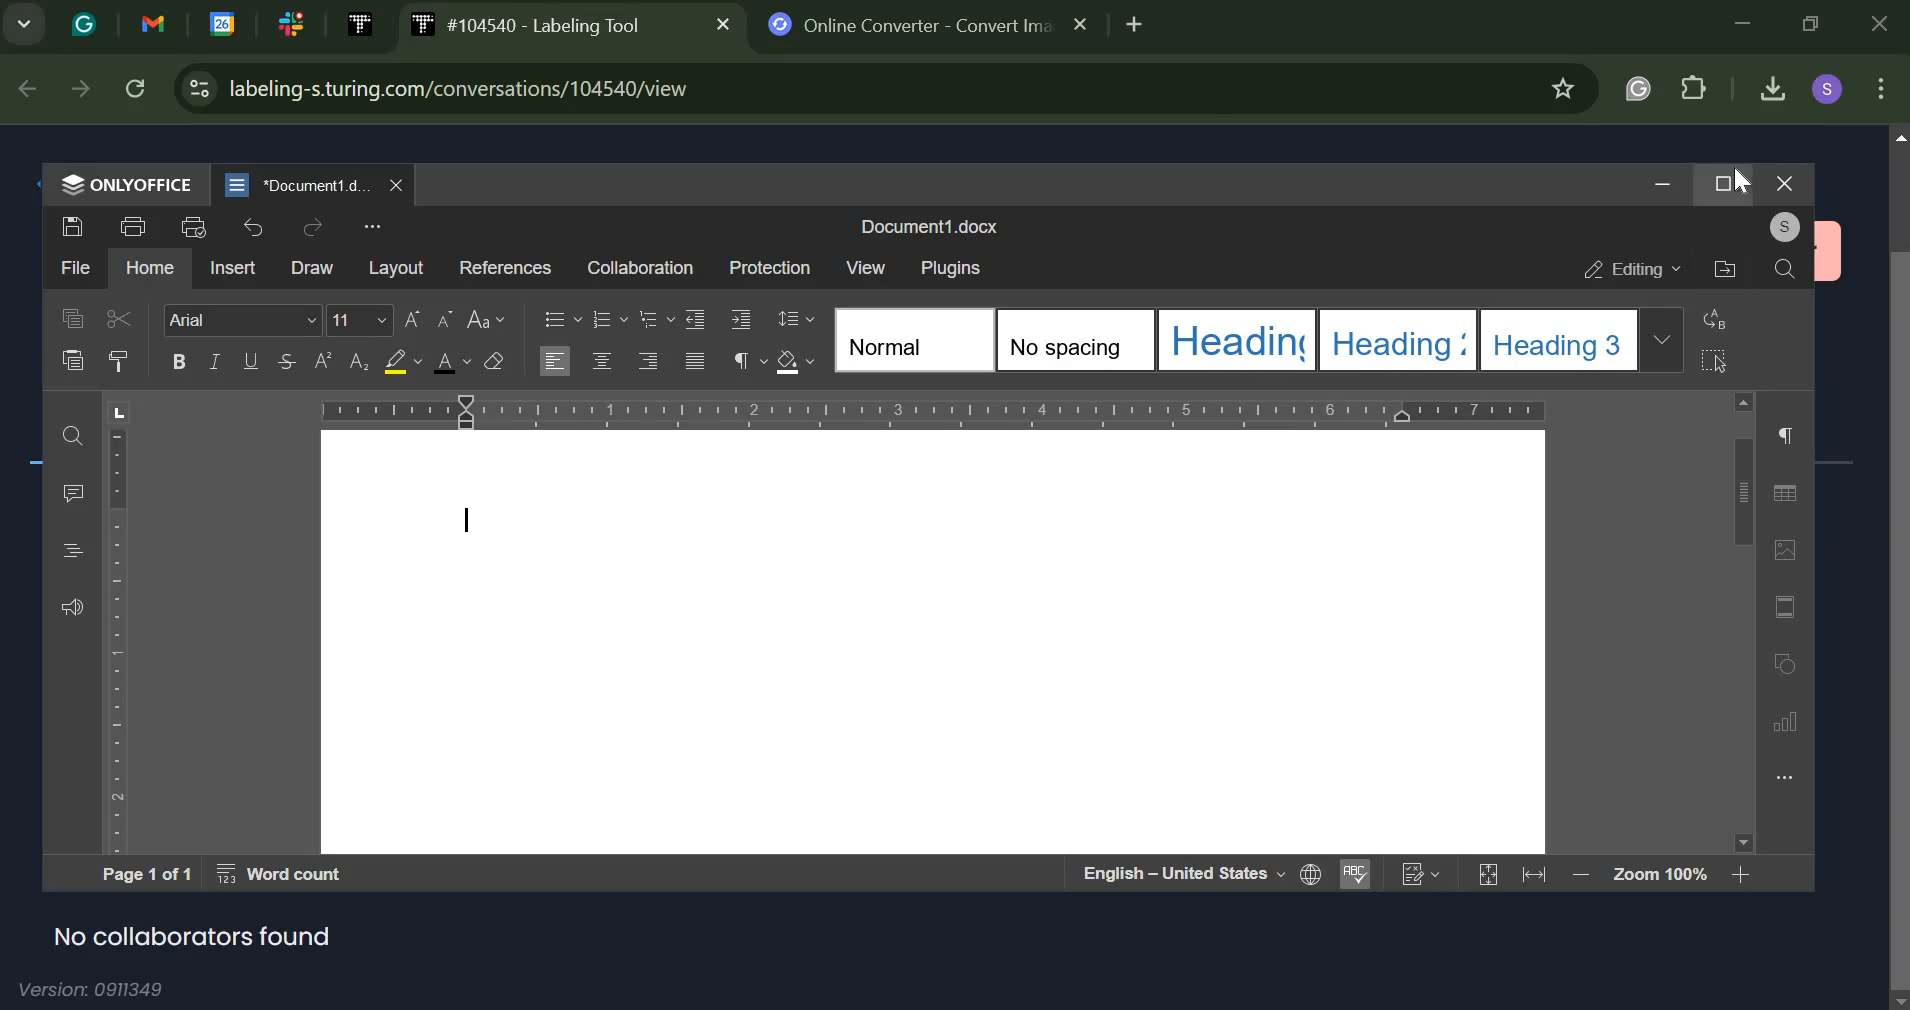  I want to click on menu, so click(72, 550).